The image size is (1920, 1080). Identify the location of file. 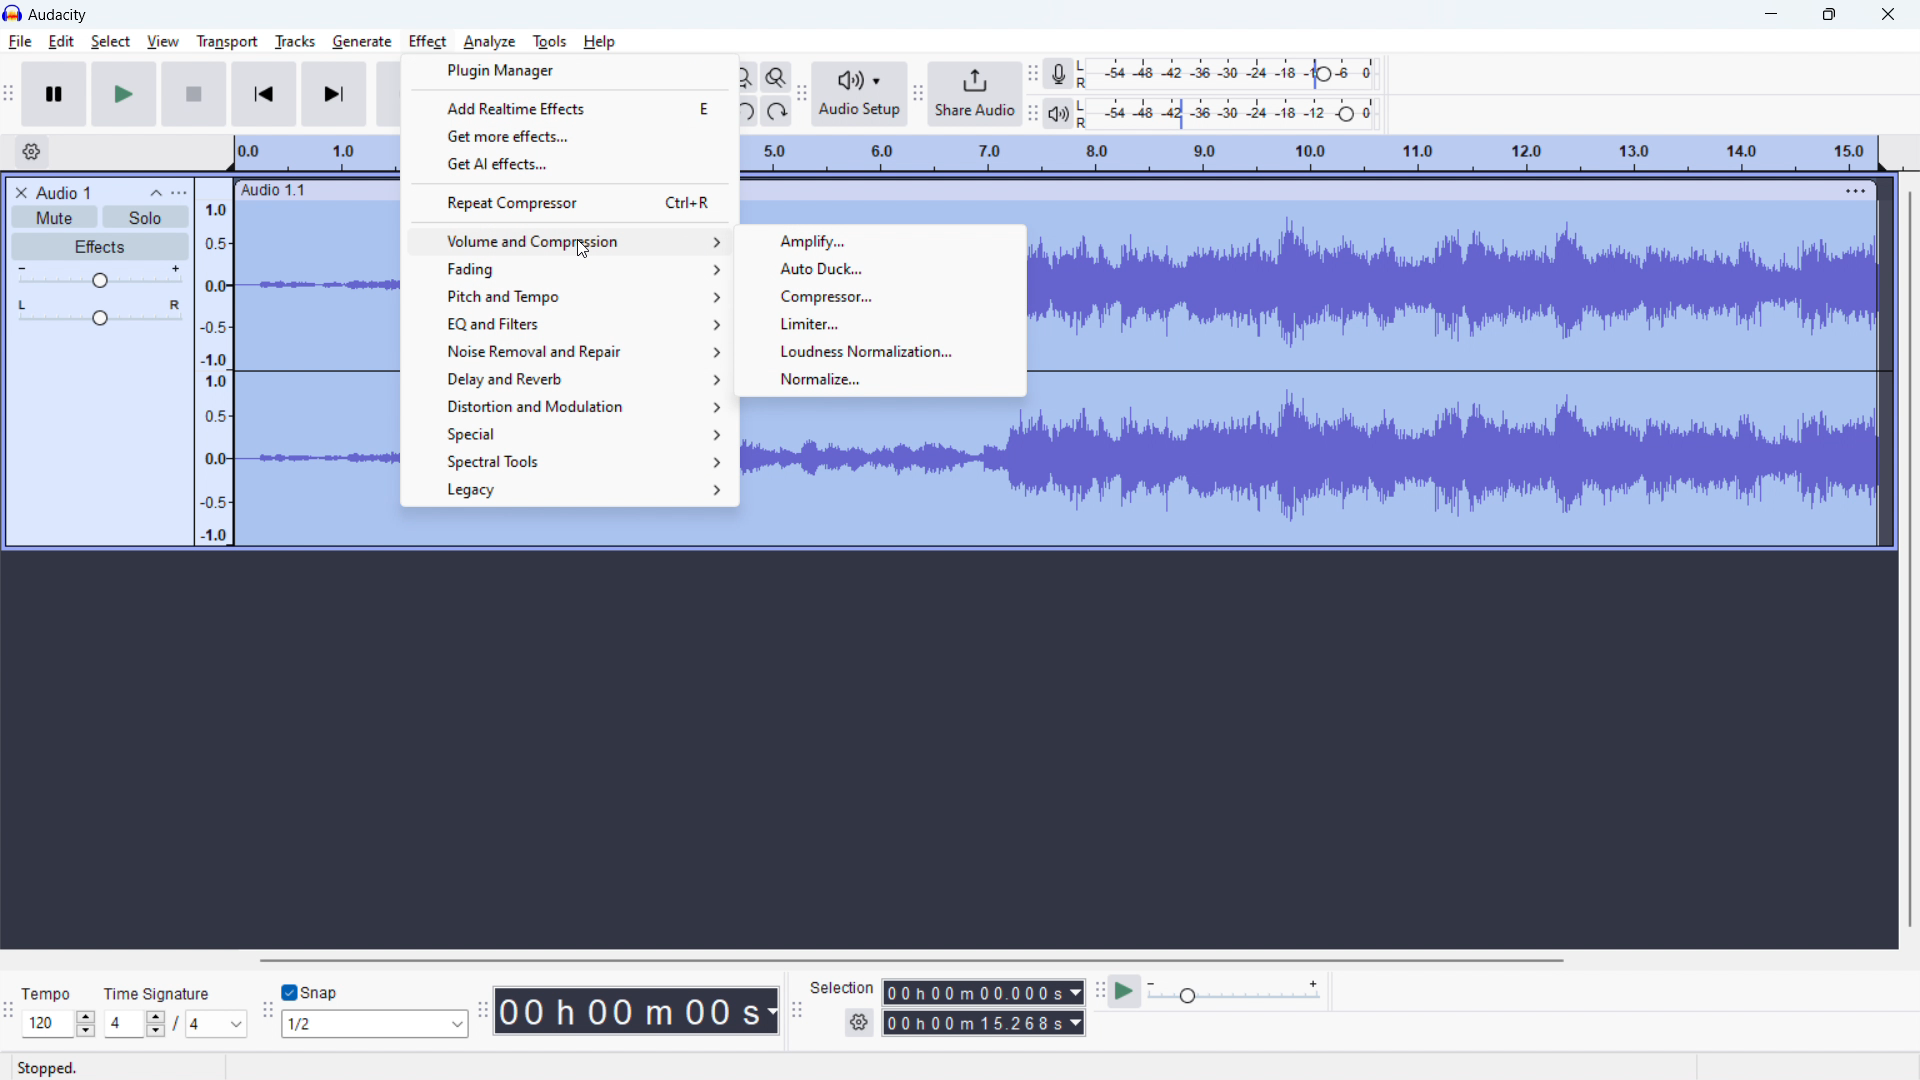
(19, 43).